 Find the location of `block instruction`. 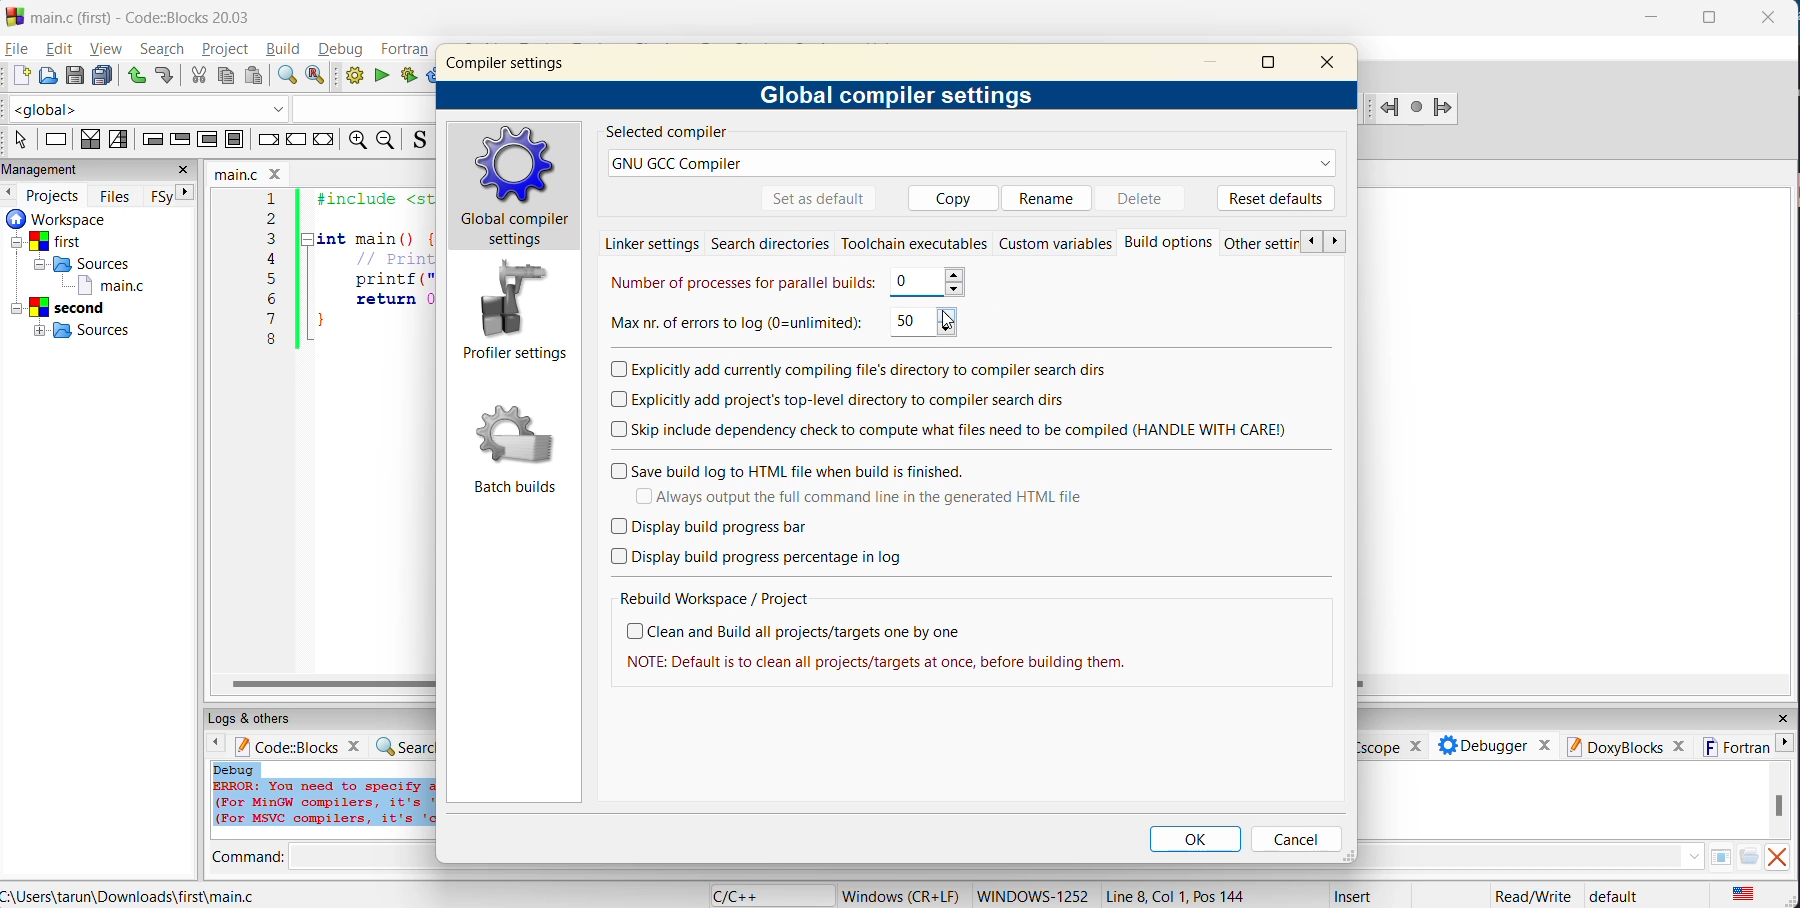

block instruction is located at coordinates (234, 140).